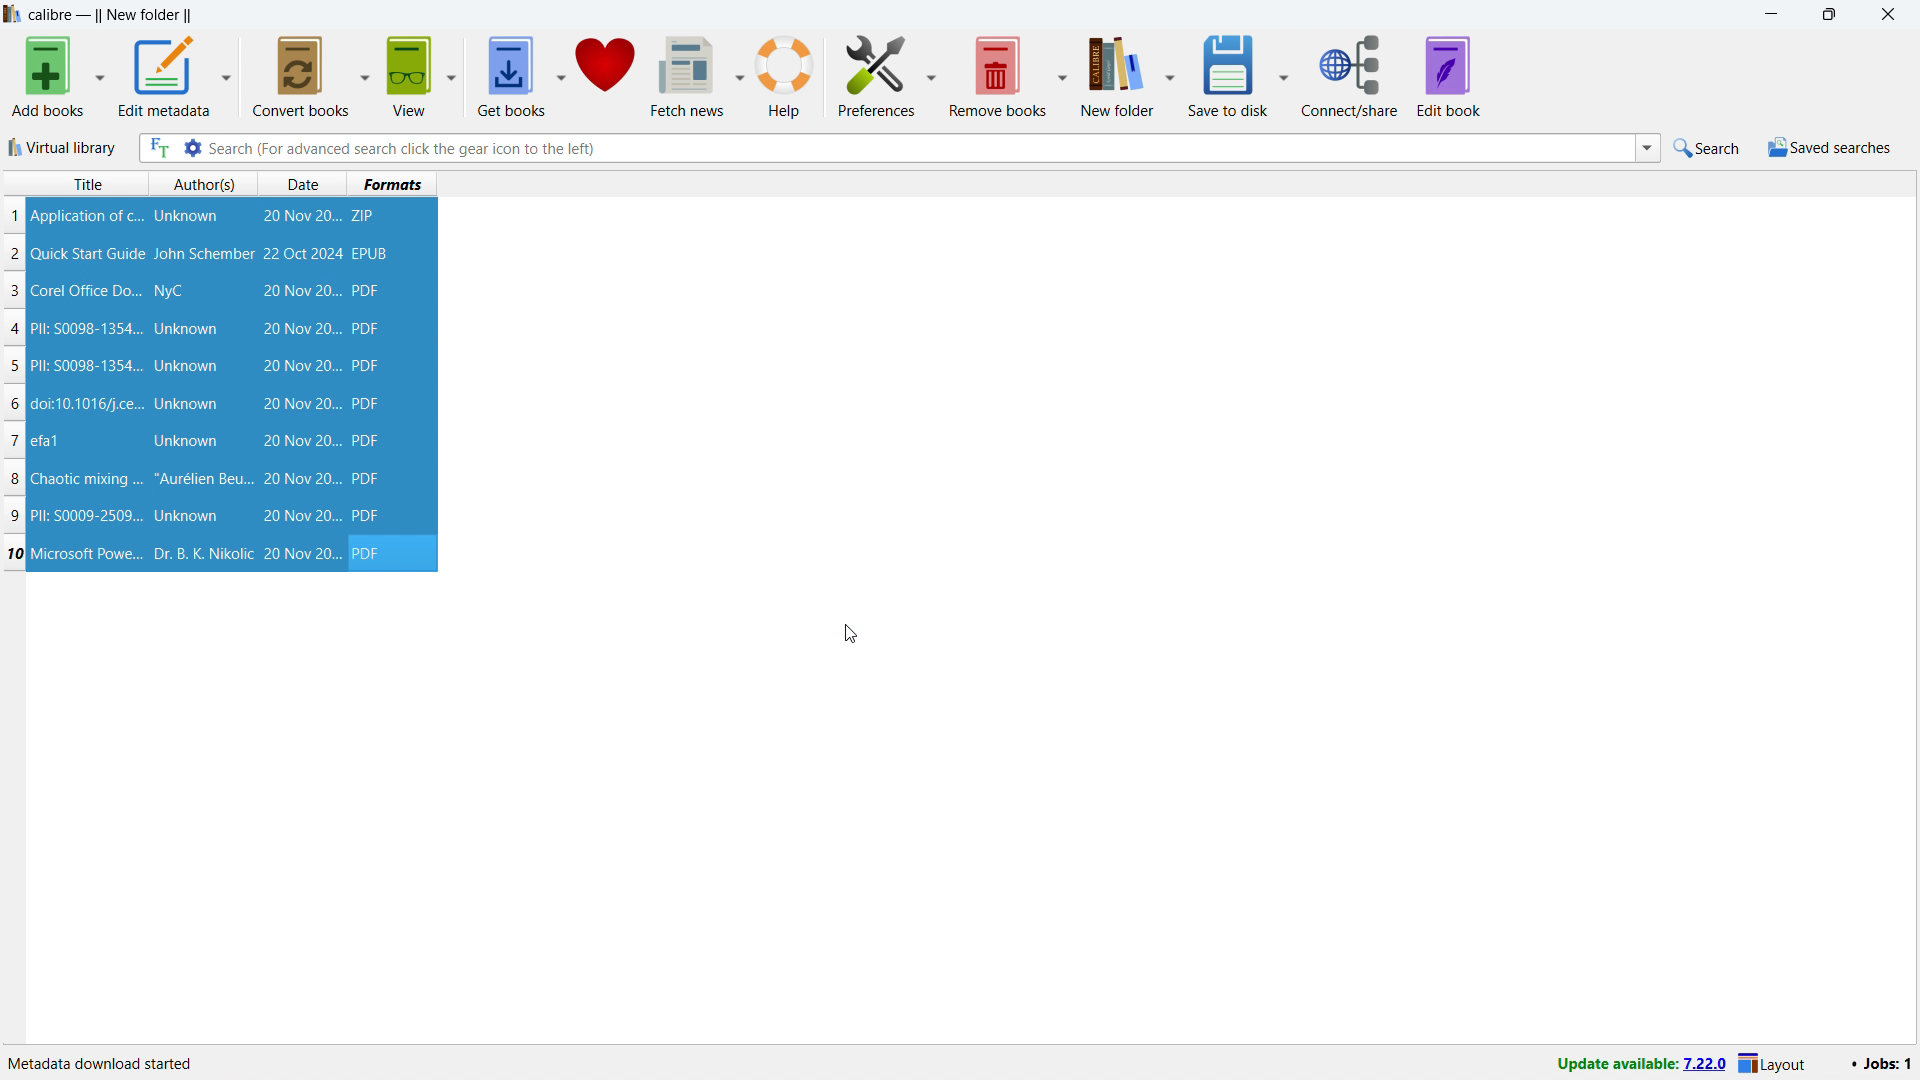 The width and height of the screenshot is (1920, 1080). I want to click on 20 Nov 20..., so click(300, 441).